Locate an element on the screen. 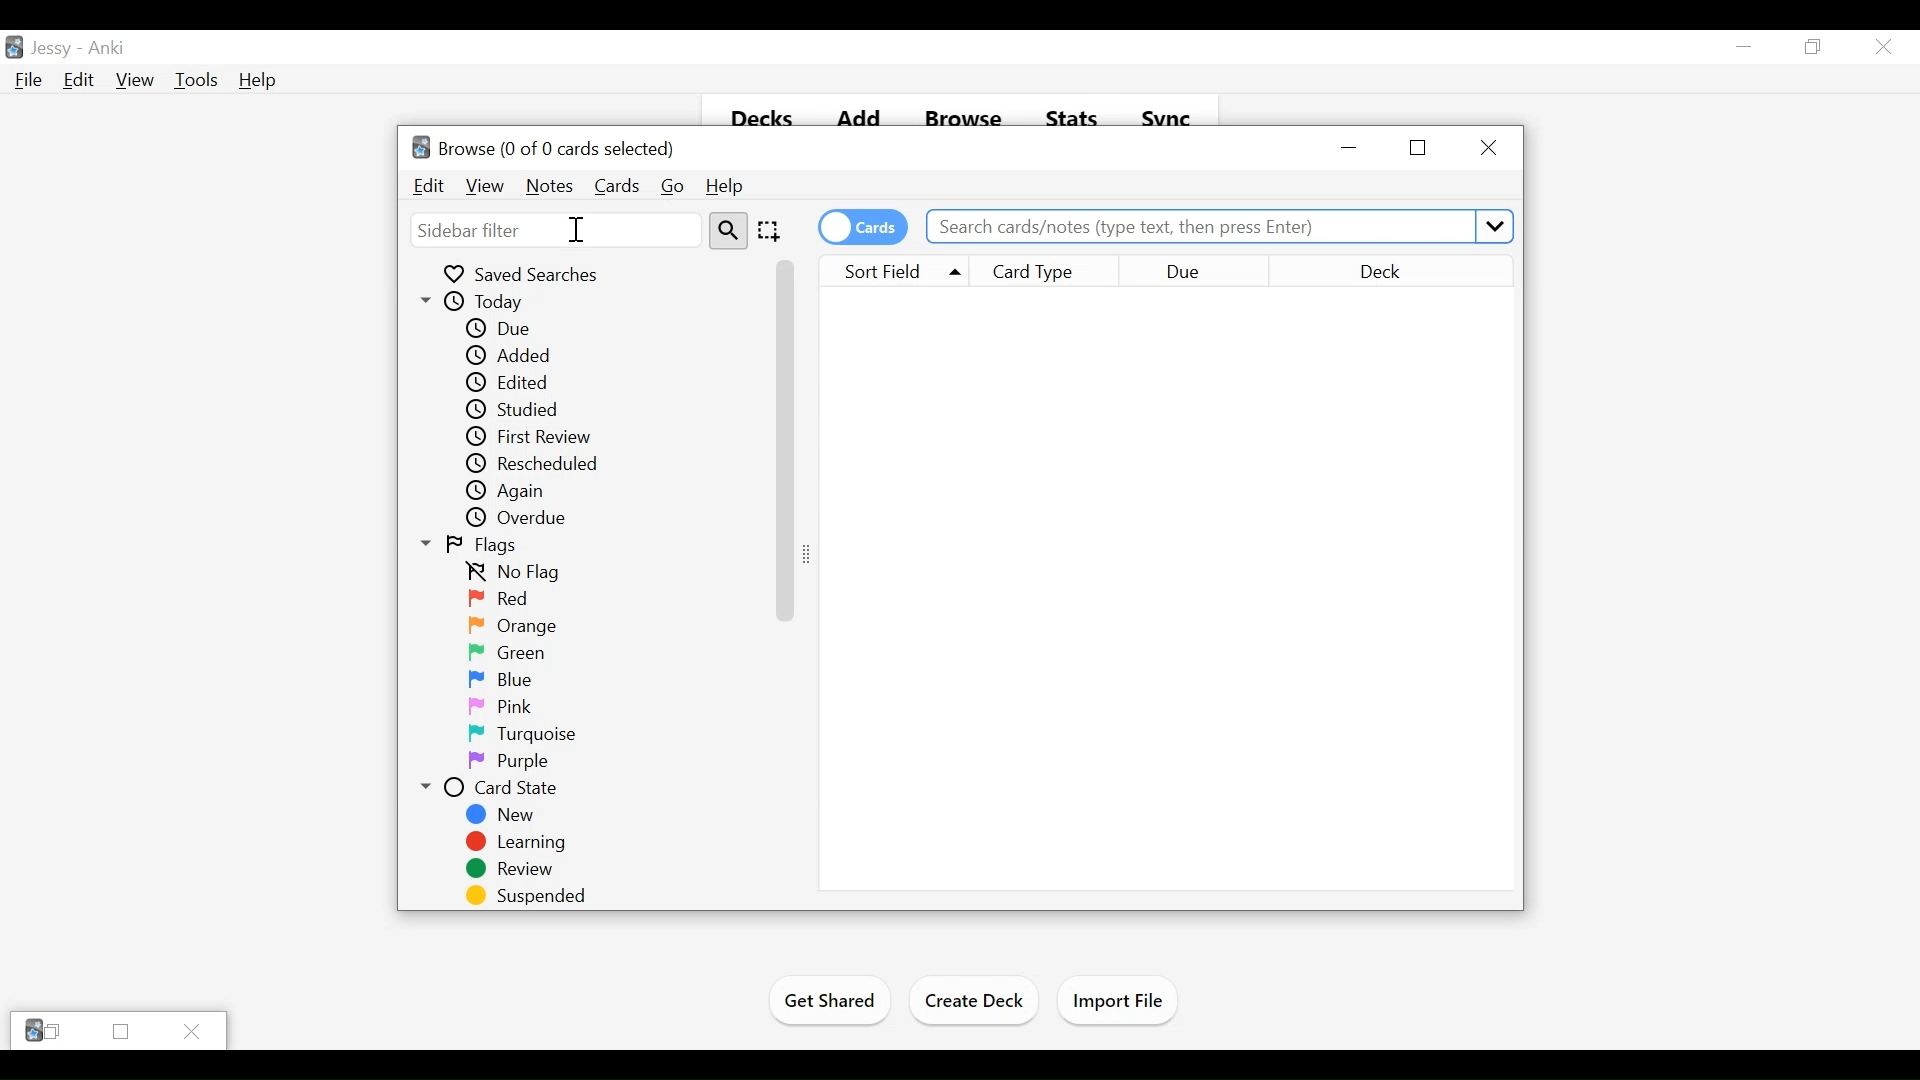  Help is located at coordinates (259, 81).